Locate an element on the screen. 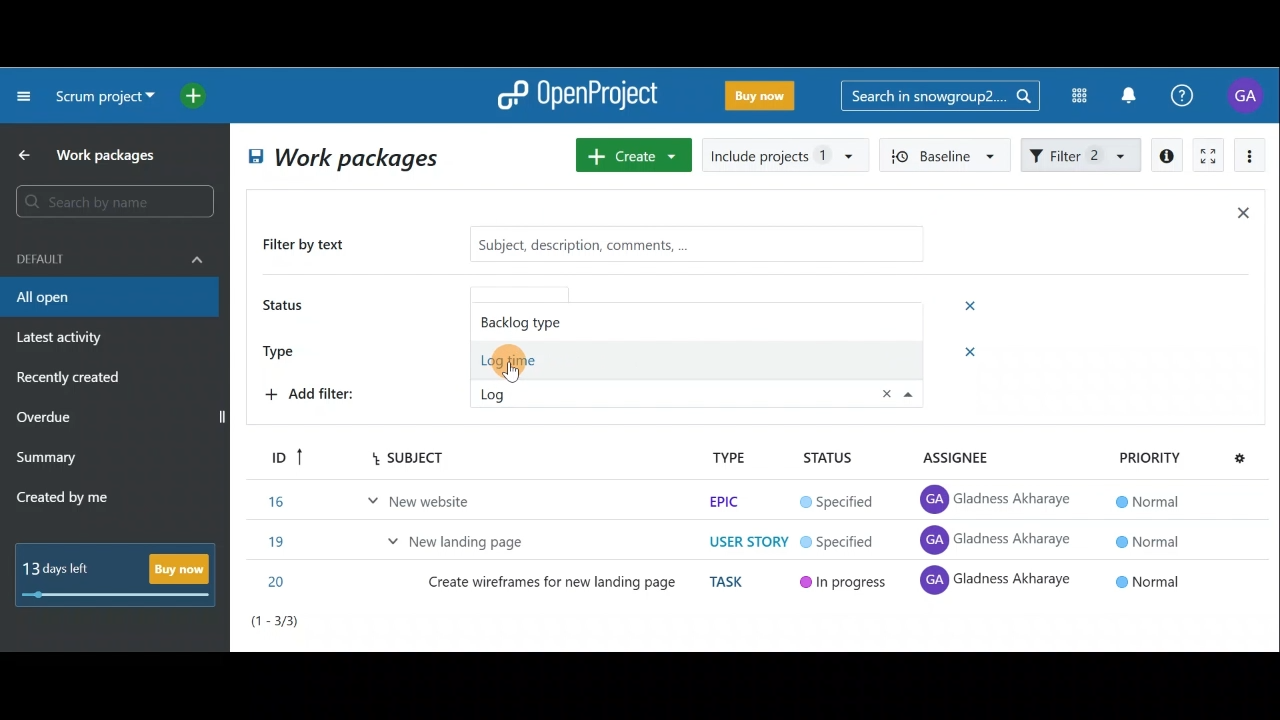 The image size is (1280, 720). All open is located at coordinates (340, 160).